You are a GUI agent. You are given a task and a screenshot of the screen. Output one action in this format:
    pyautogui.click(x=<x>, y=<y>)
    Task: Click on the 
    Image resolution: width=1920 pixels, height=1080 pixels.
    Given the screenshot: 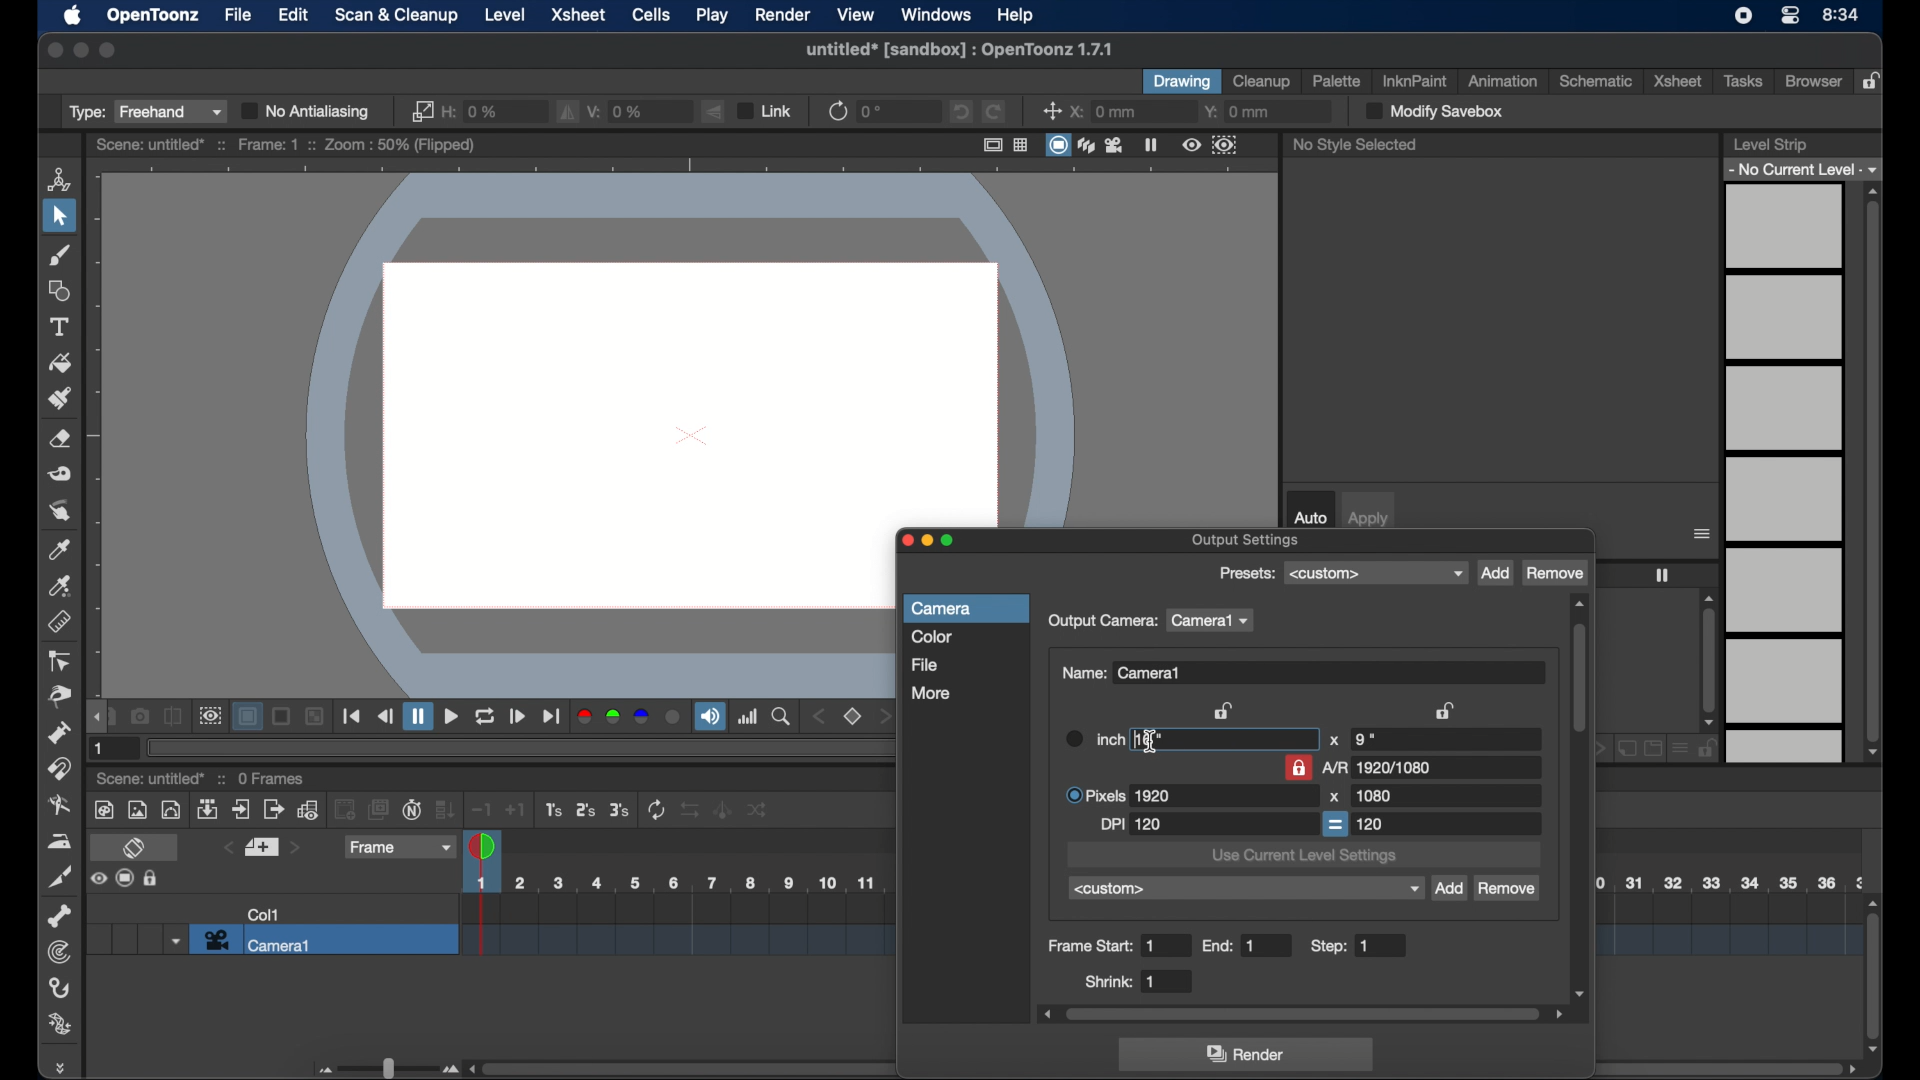 What is the action you would take?
    pyautogui.click(x=1628, y=750)
    